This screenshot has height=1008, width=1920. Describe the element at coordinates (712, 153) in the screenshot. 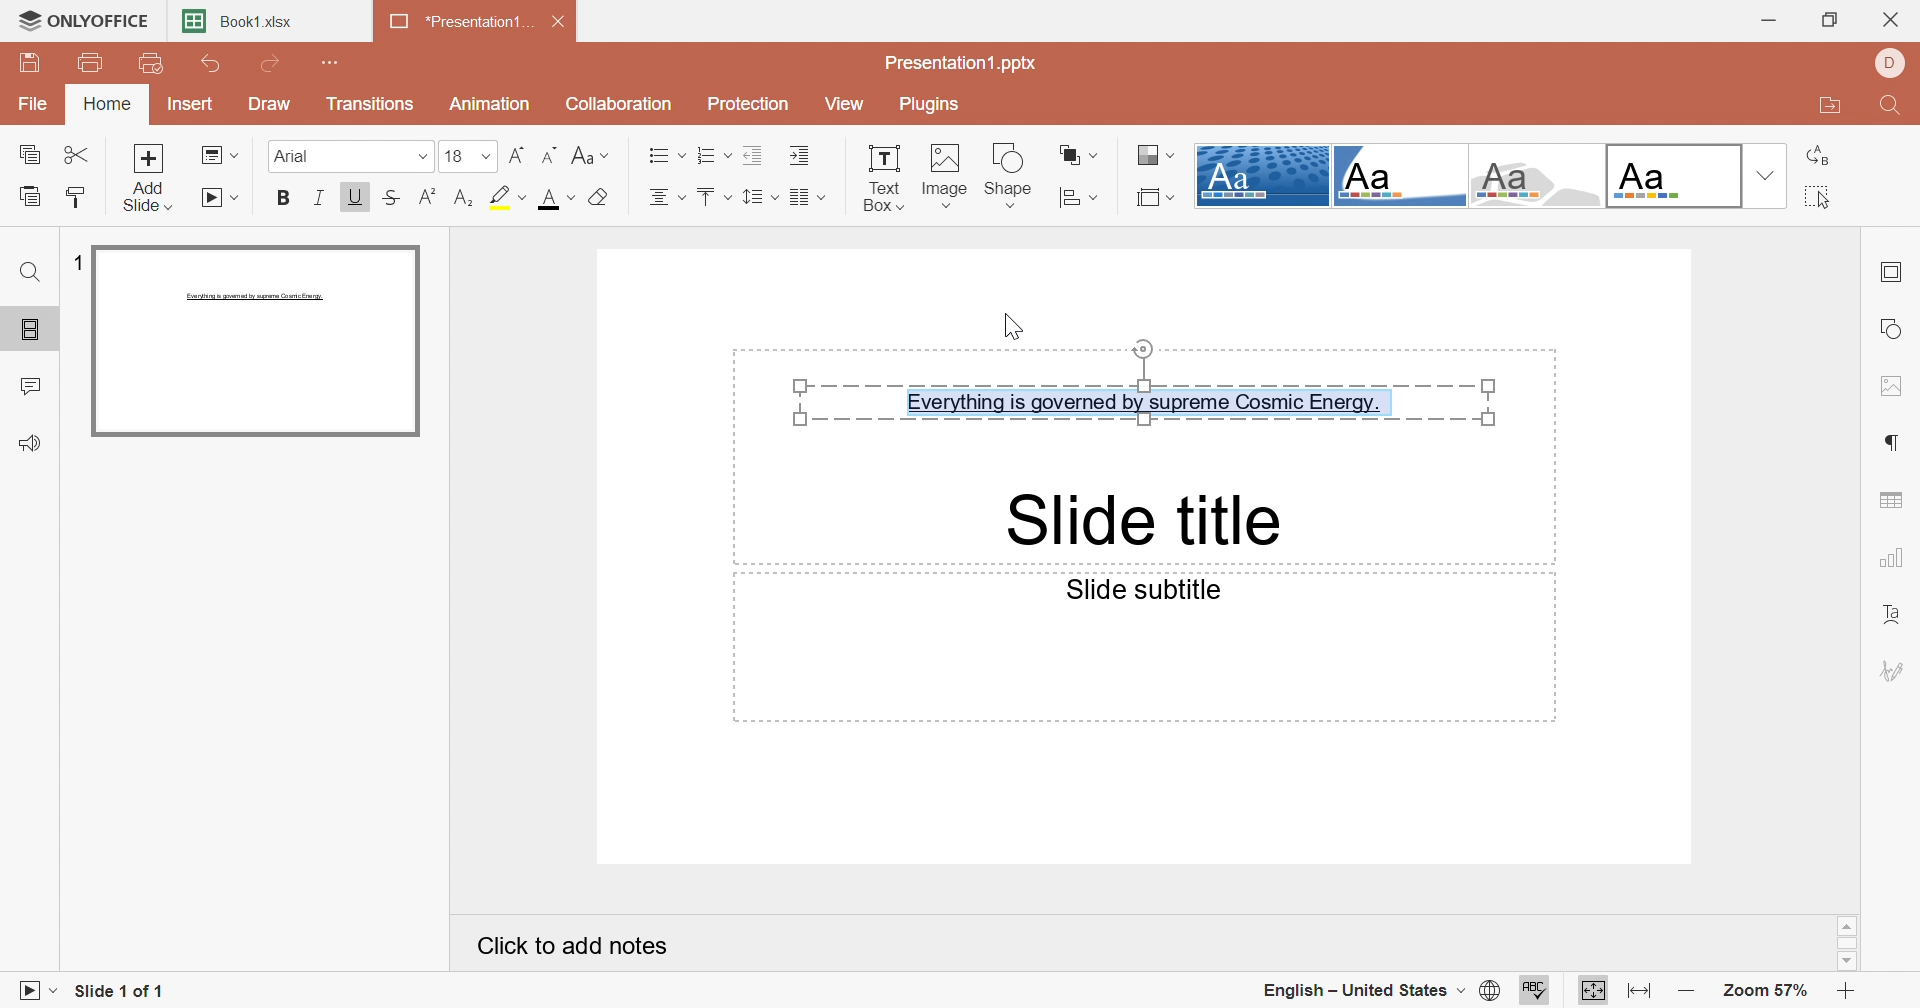

I see `Numbering` at that location.